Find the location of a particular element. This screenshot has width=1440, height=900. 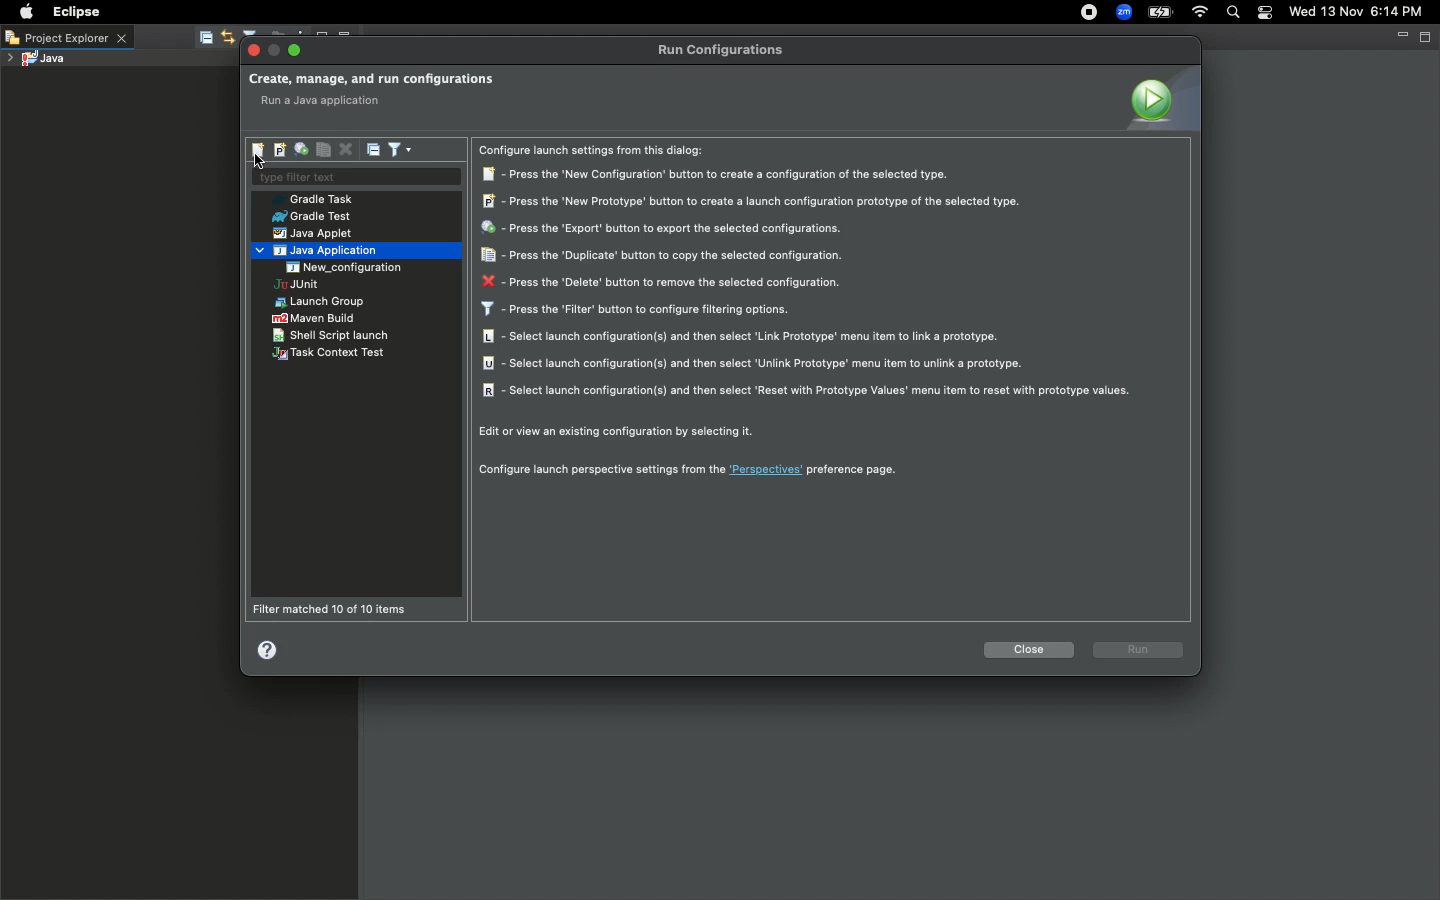

Collapse all is located at coordinates (374, 149).